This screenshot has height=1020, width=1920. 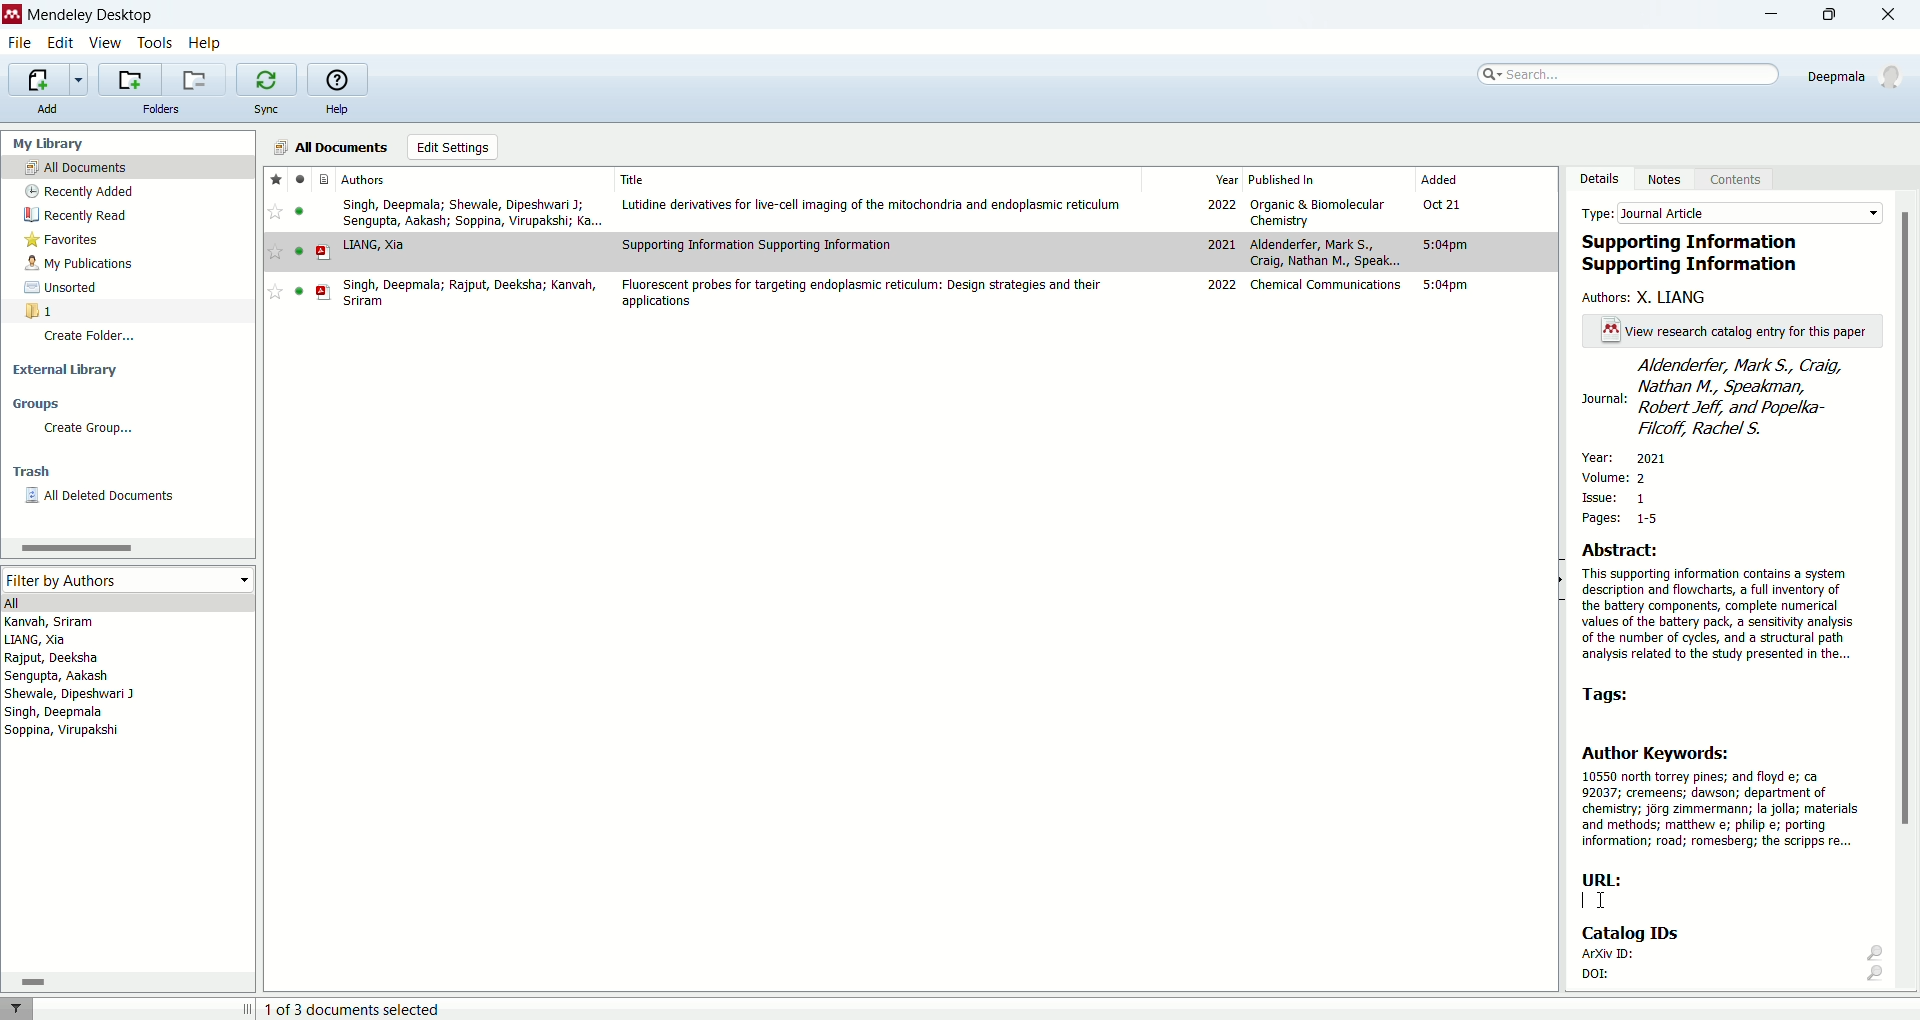 I want to click on add, so click(x=54, y=109).